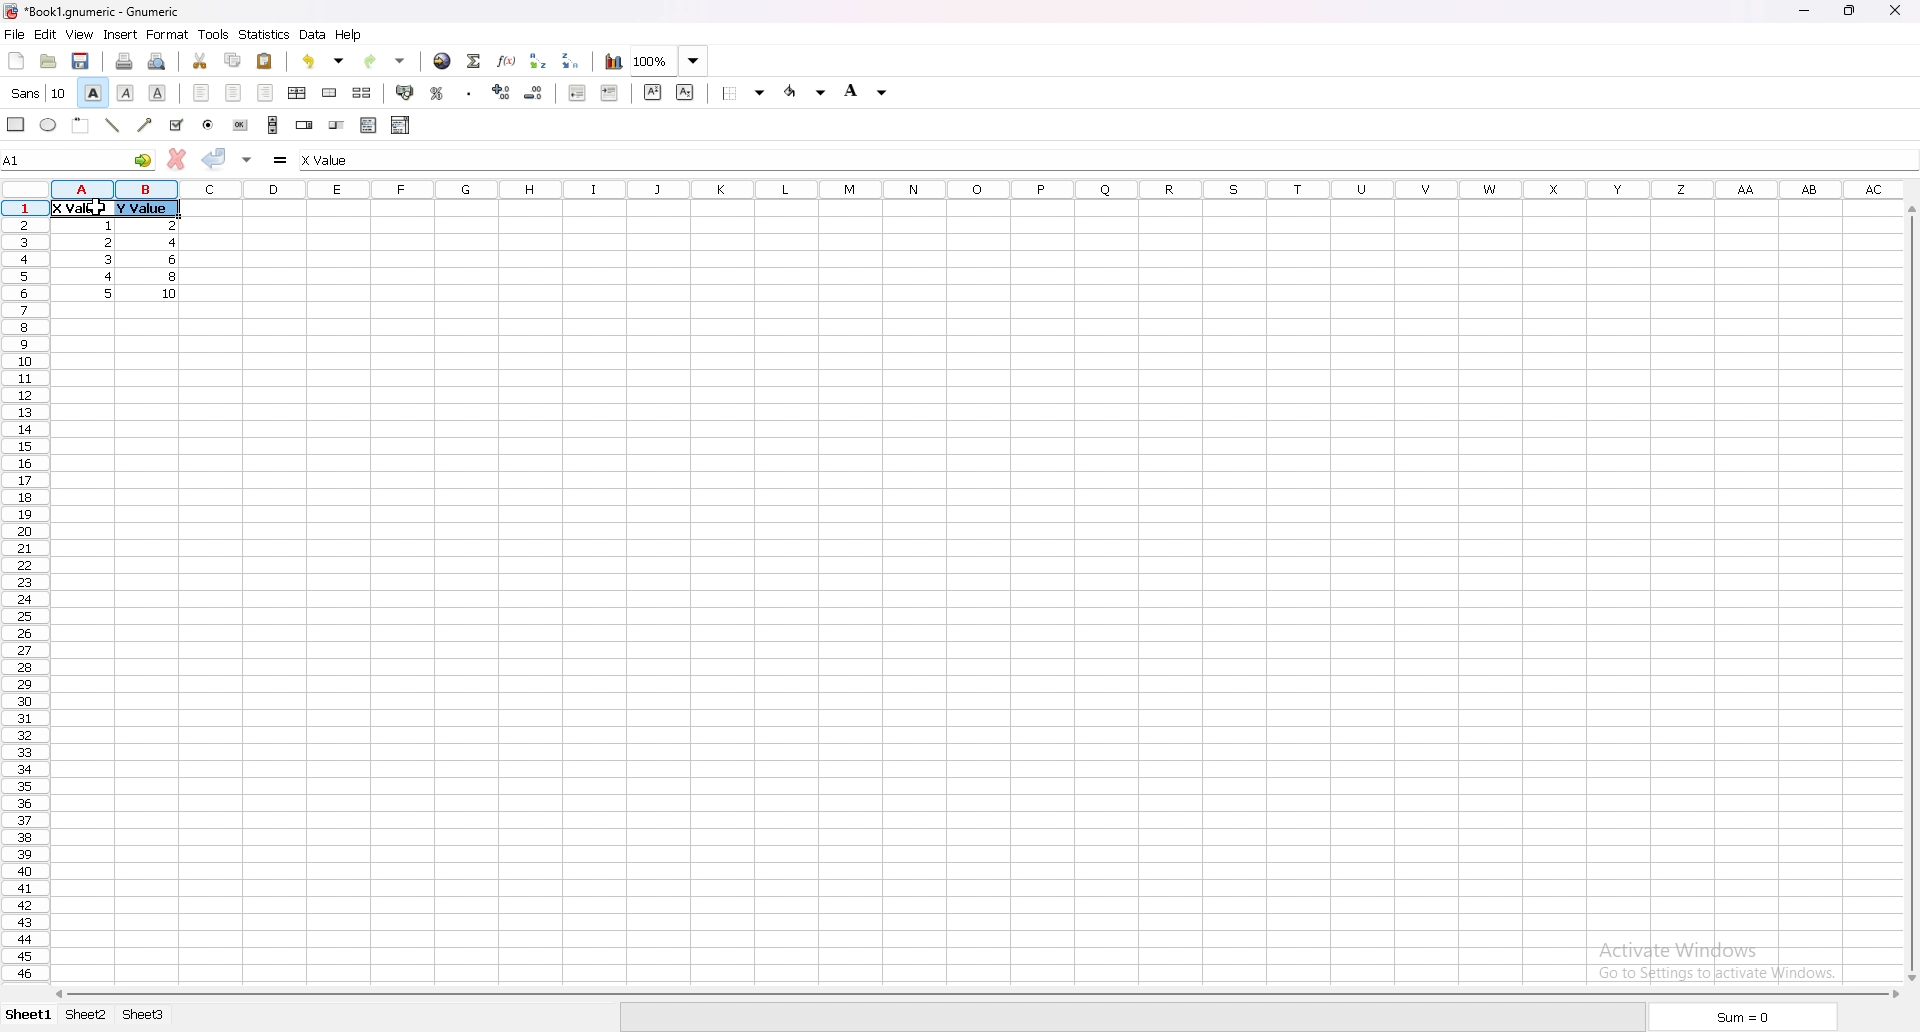 The width and height of the screenshot is (1920, 1032). What do you see at coordinates (265, 34) in the screenshot?
I see `statistics` at bounding box center [265, 34].